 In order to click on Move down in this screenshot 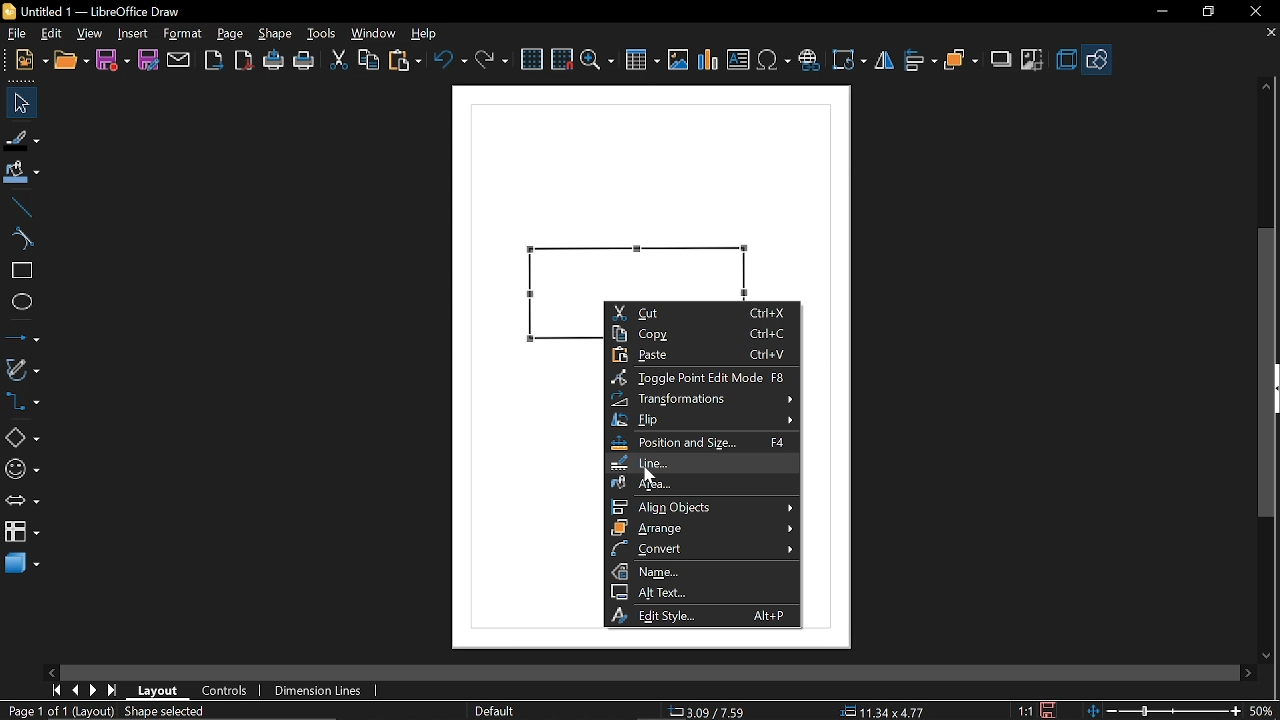, I will do `click(1267, 652)`.